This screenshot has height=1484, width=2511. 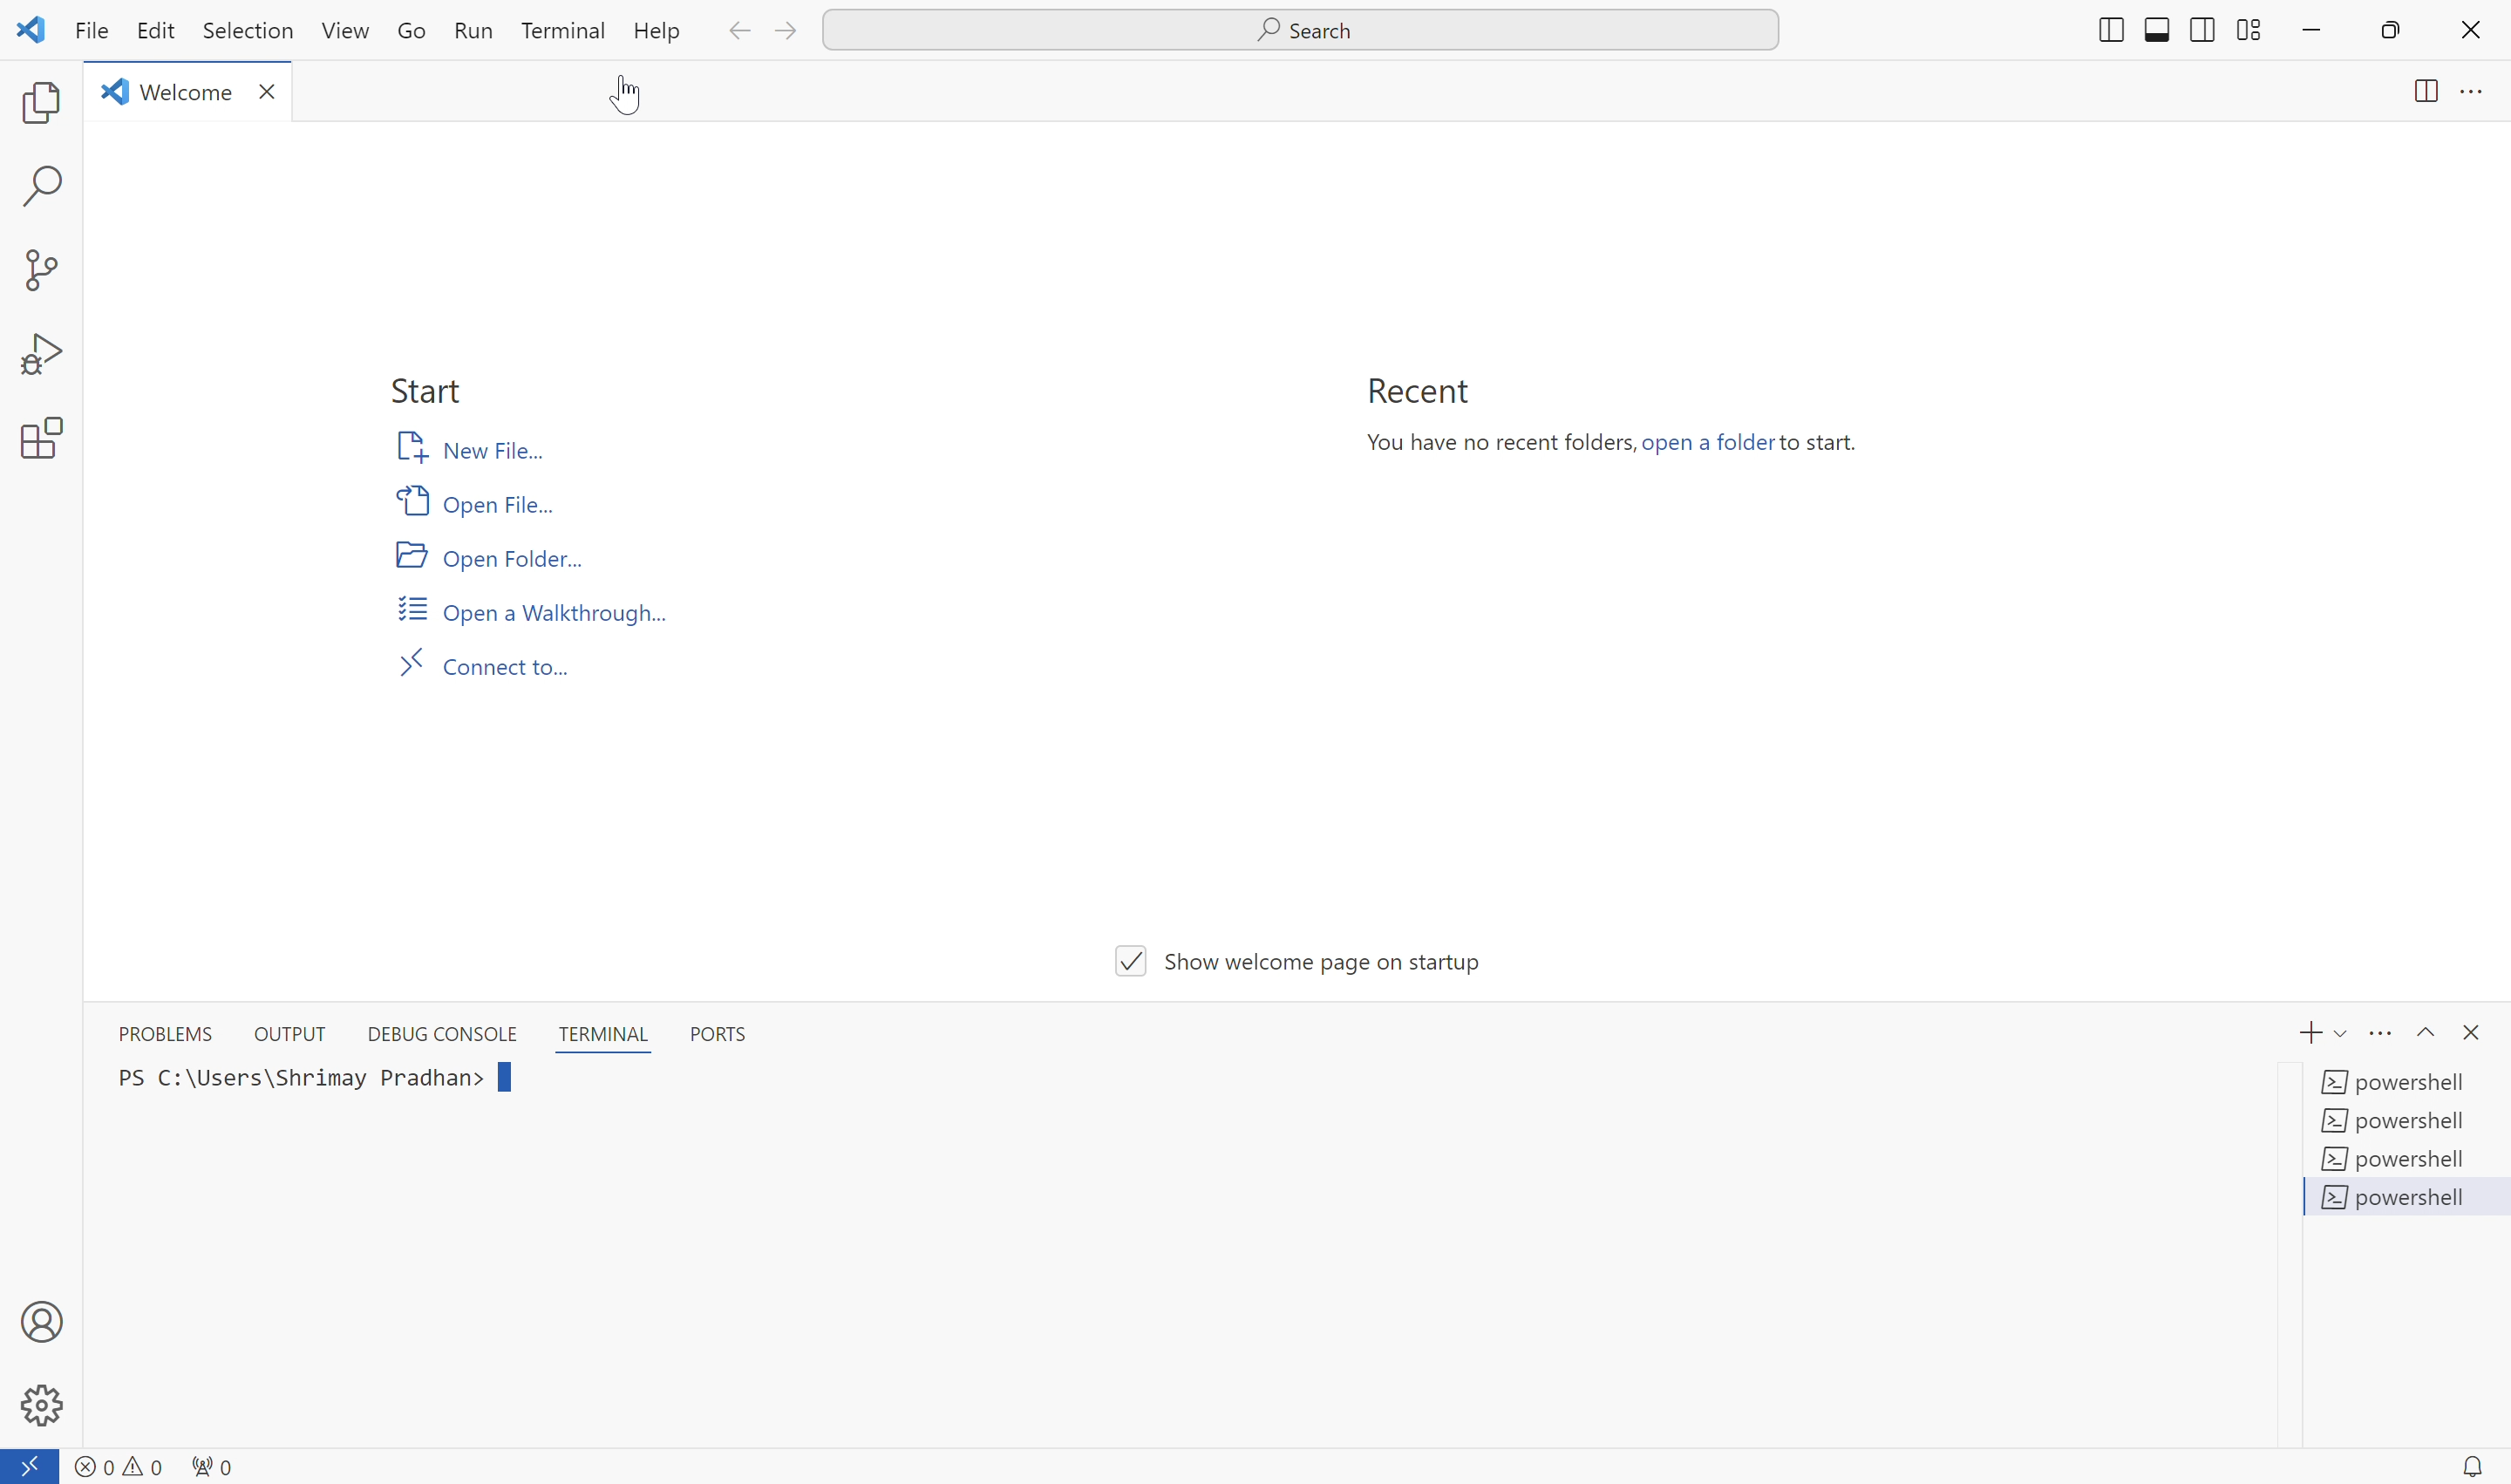 I want to click on network, so click(x=215, y=1463).